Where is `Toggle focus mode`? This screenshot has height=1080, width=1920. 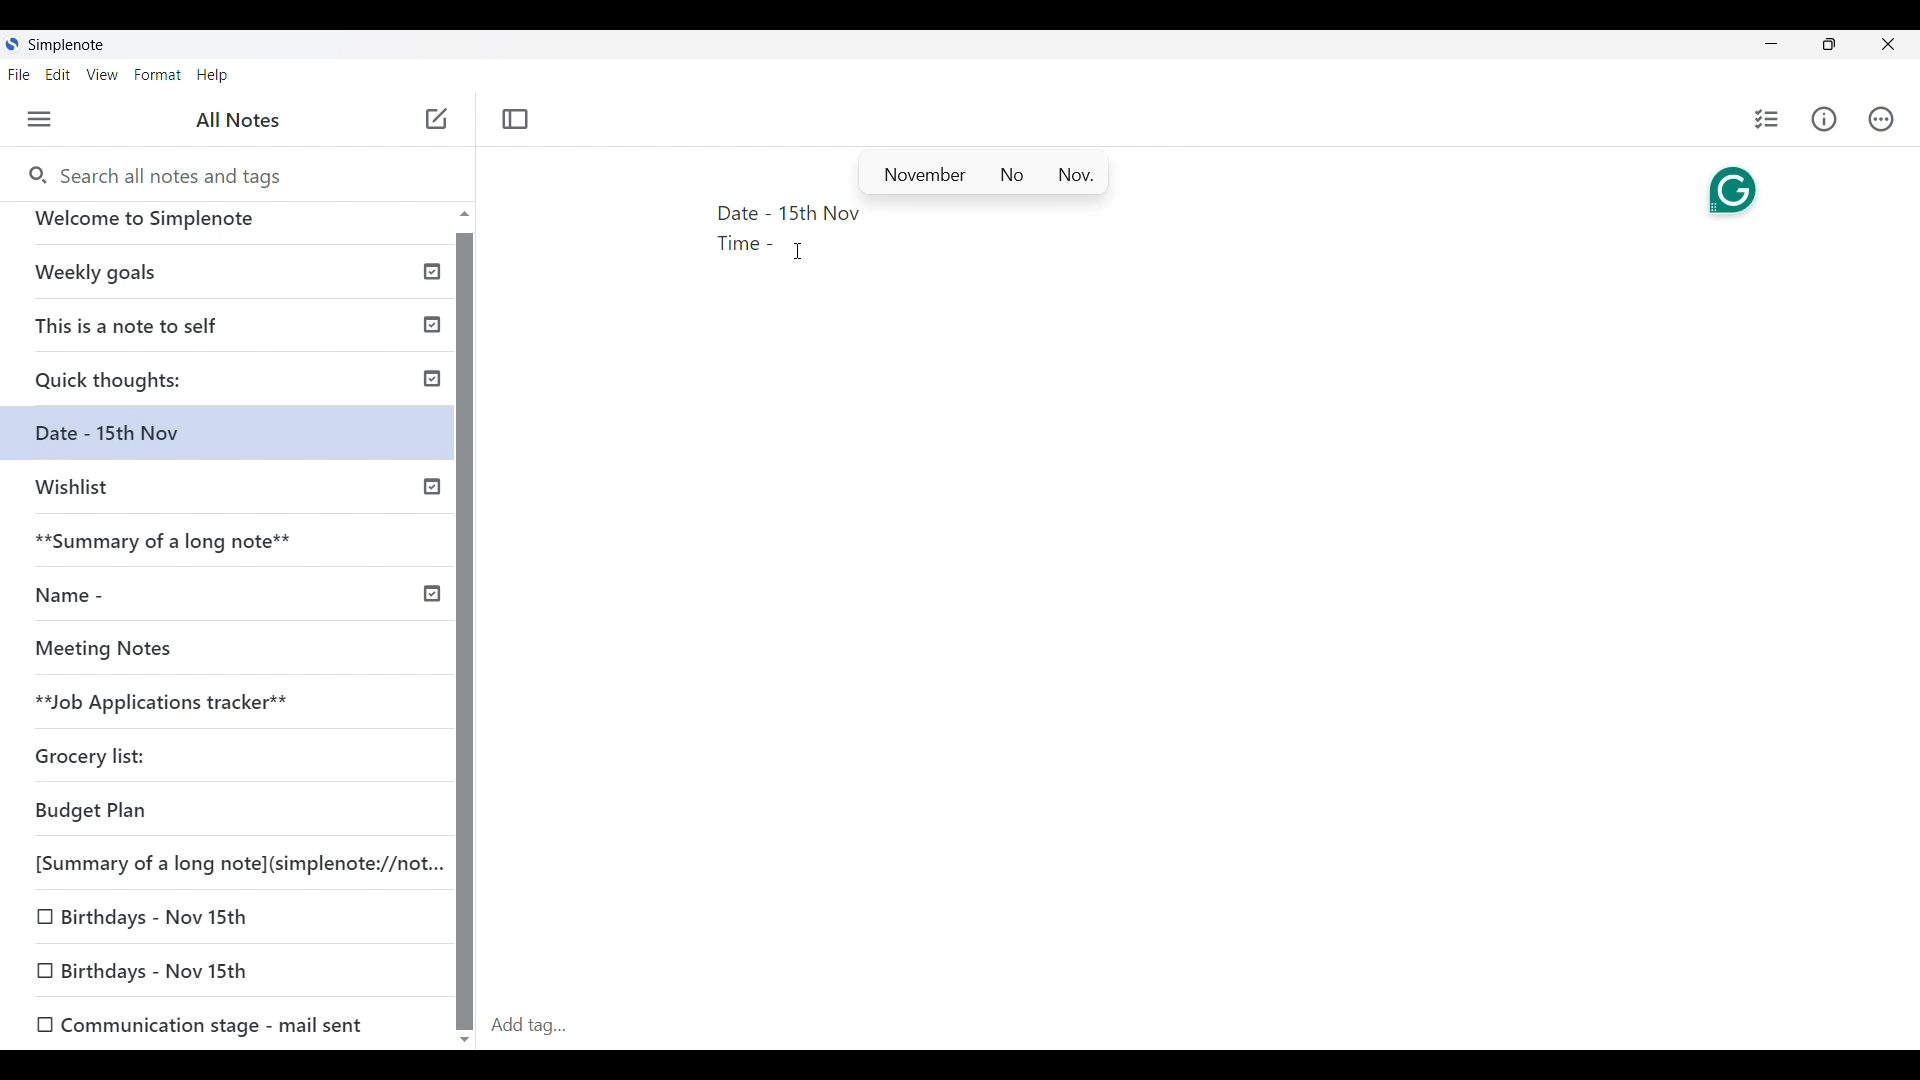 Toggle focus mode is located at coordinates (515, 120).